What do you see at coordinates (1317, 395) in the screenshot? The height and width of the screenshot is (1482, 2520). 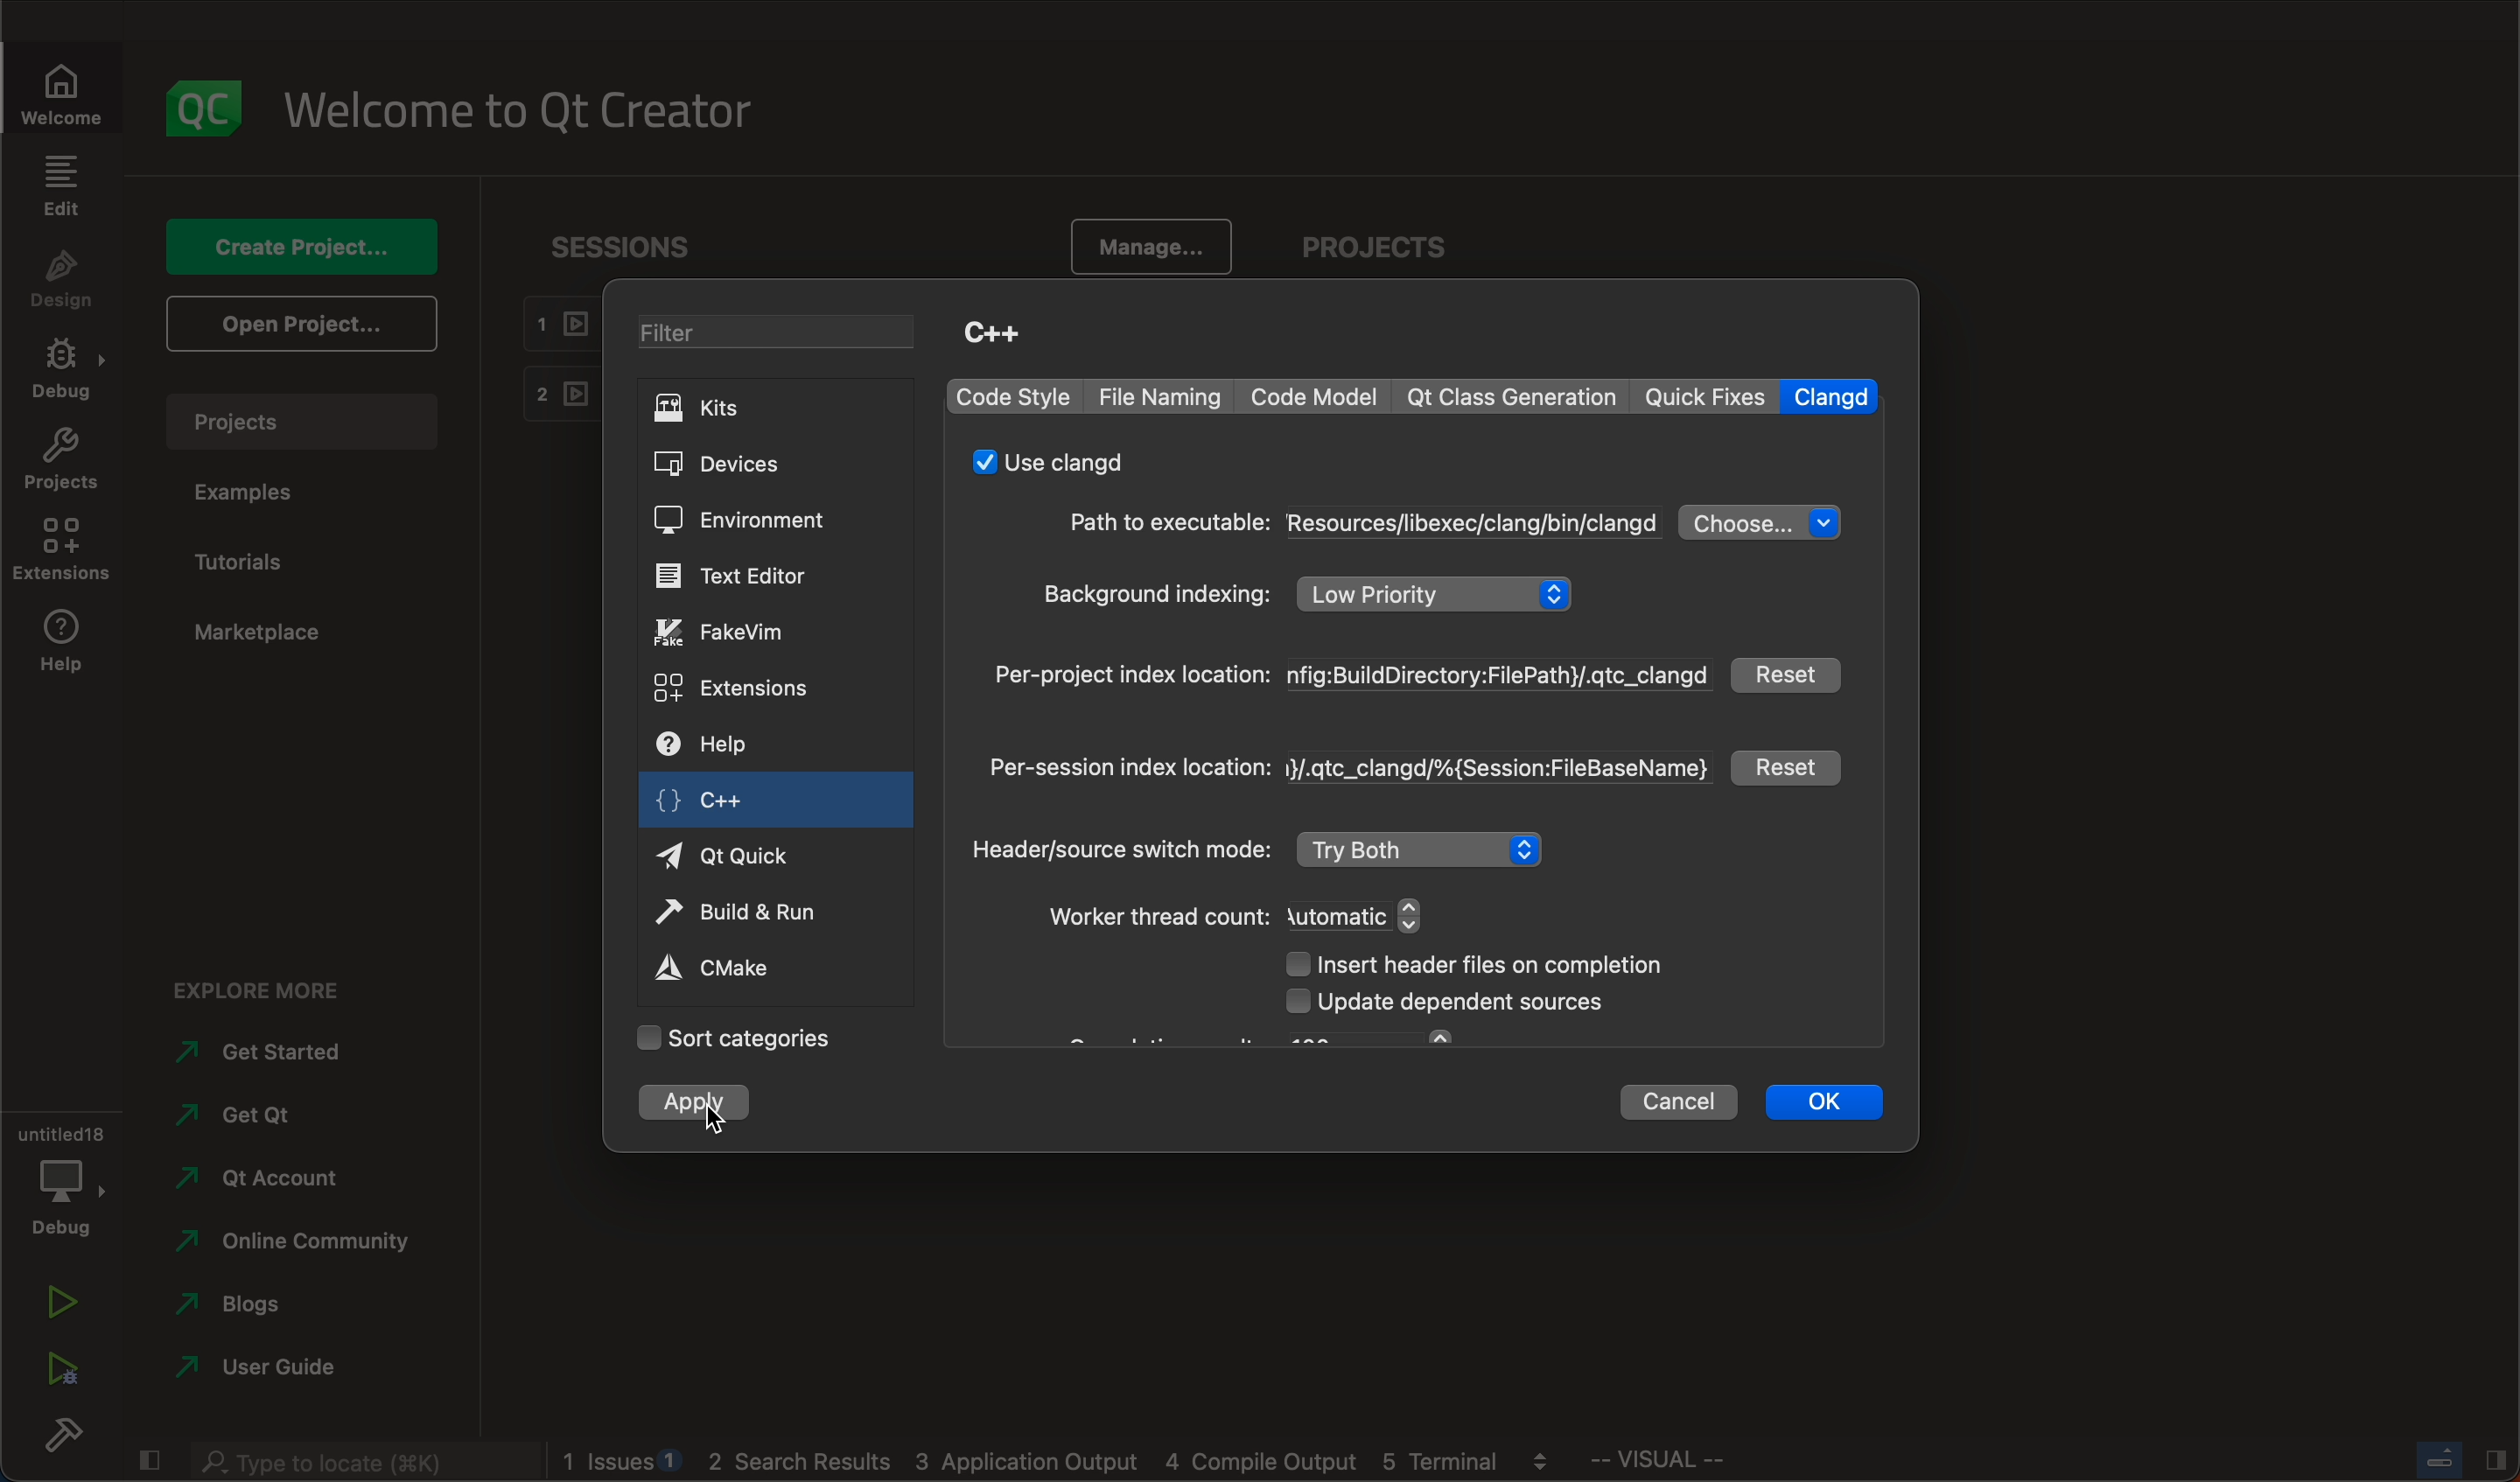 I see `code model` at bounding box center [1317, 395].